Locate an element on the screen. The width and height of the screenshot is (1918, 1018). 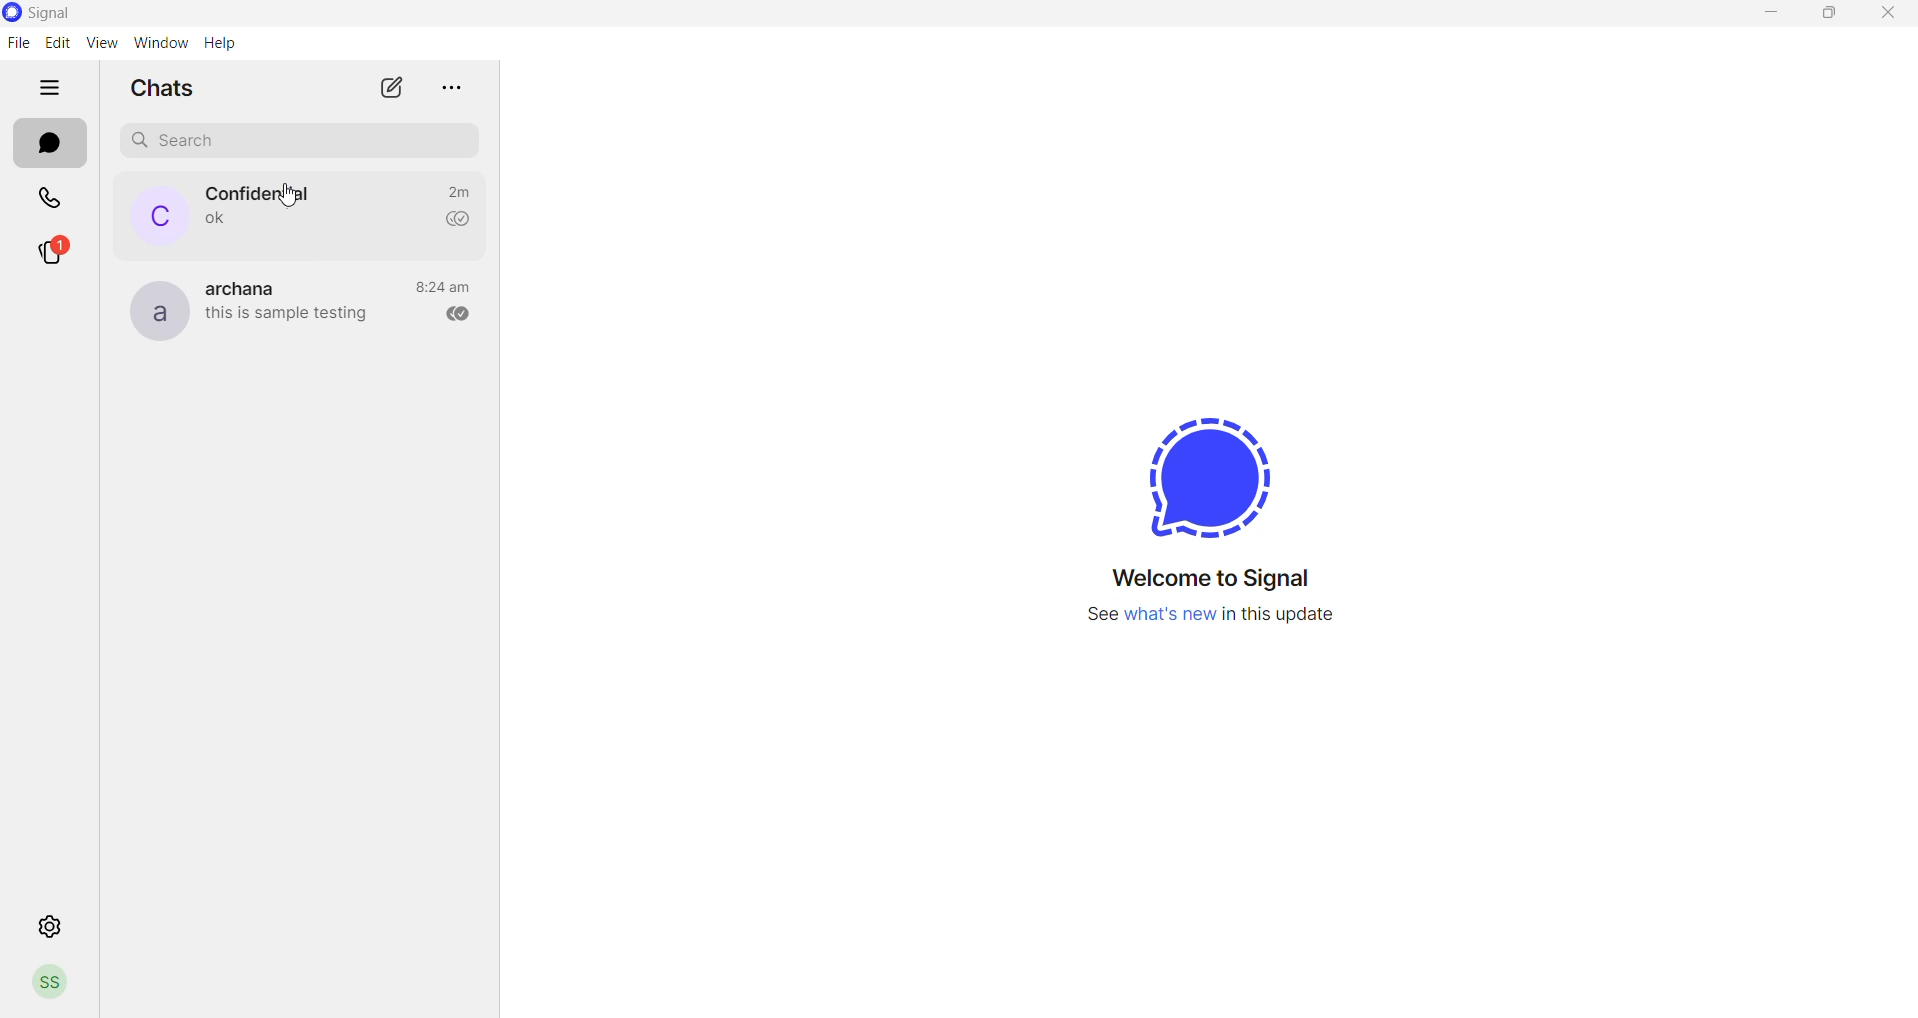
more options is located at coordinates (444, 89).